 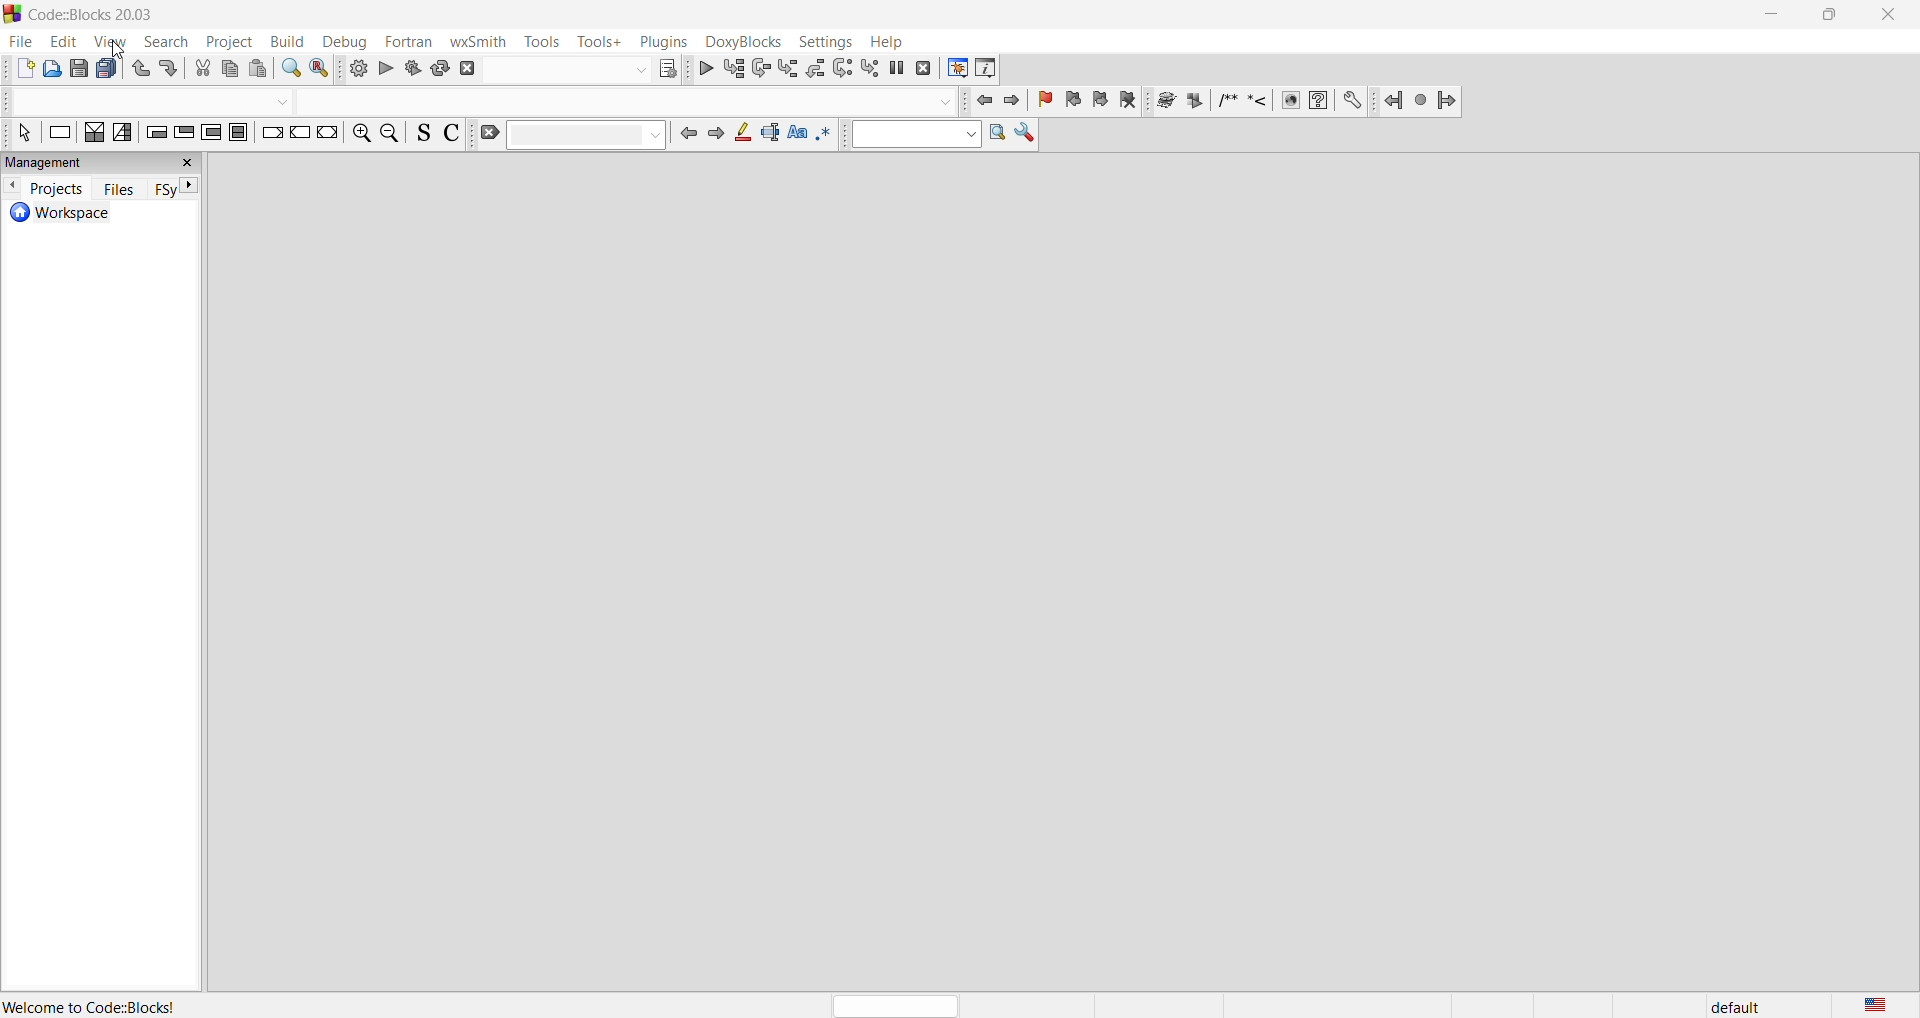 What do you see at coordinates (290, 42) in the screenshot?
I see `build` at bounding box center [290, 42].